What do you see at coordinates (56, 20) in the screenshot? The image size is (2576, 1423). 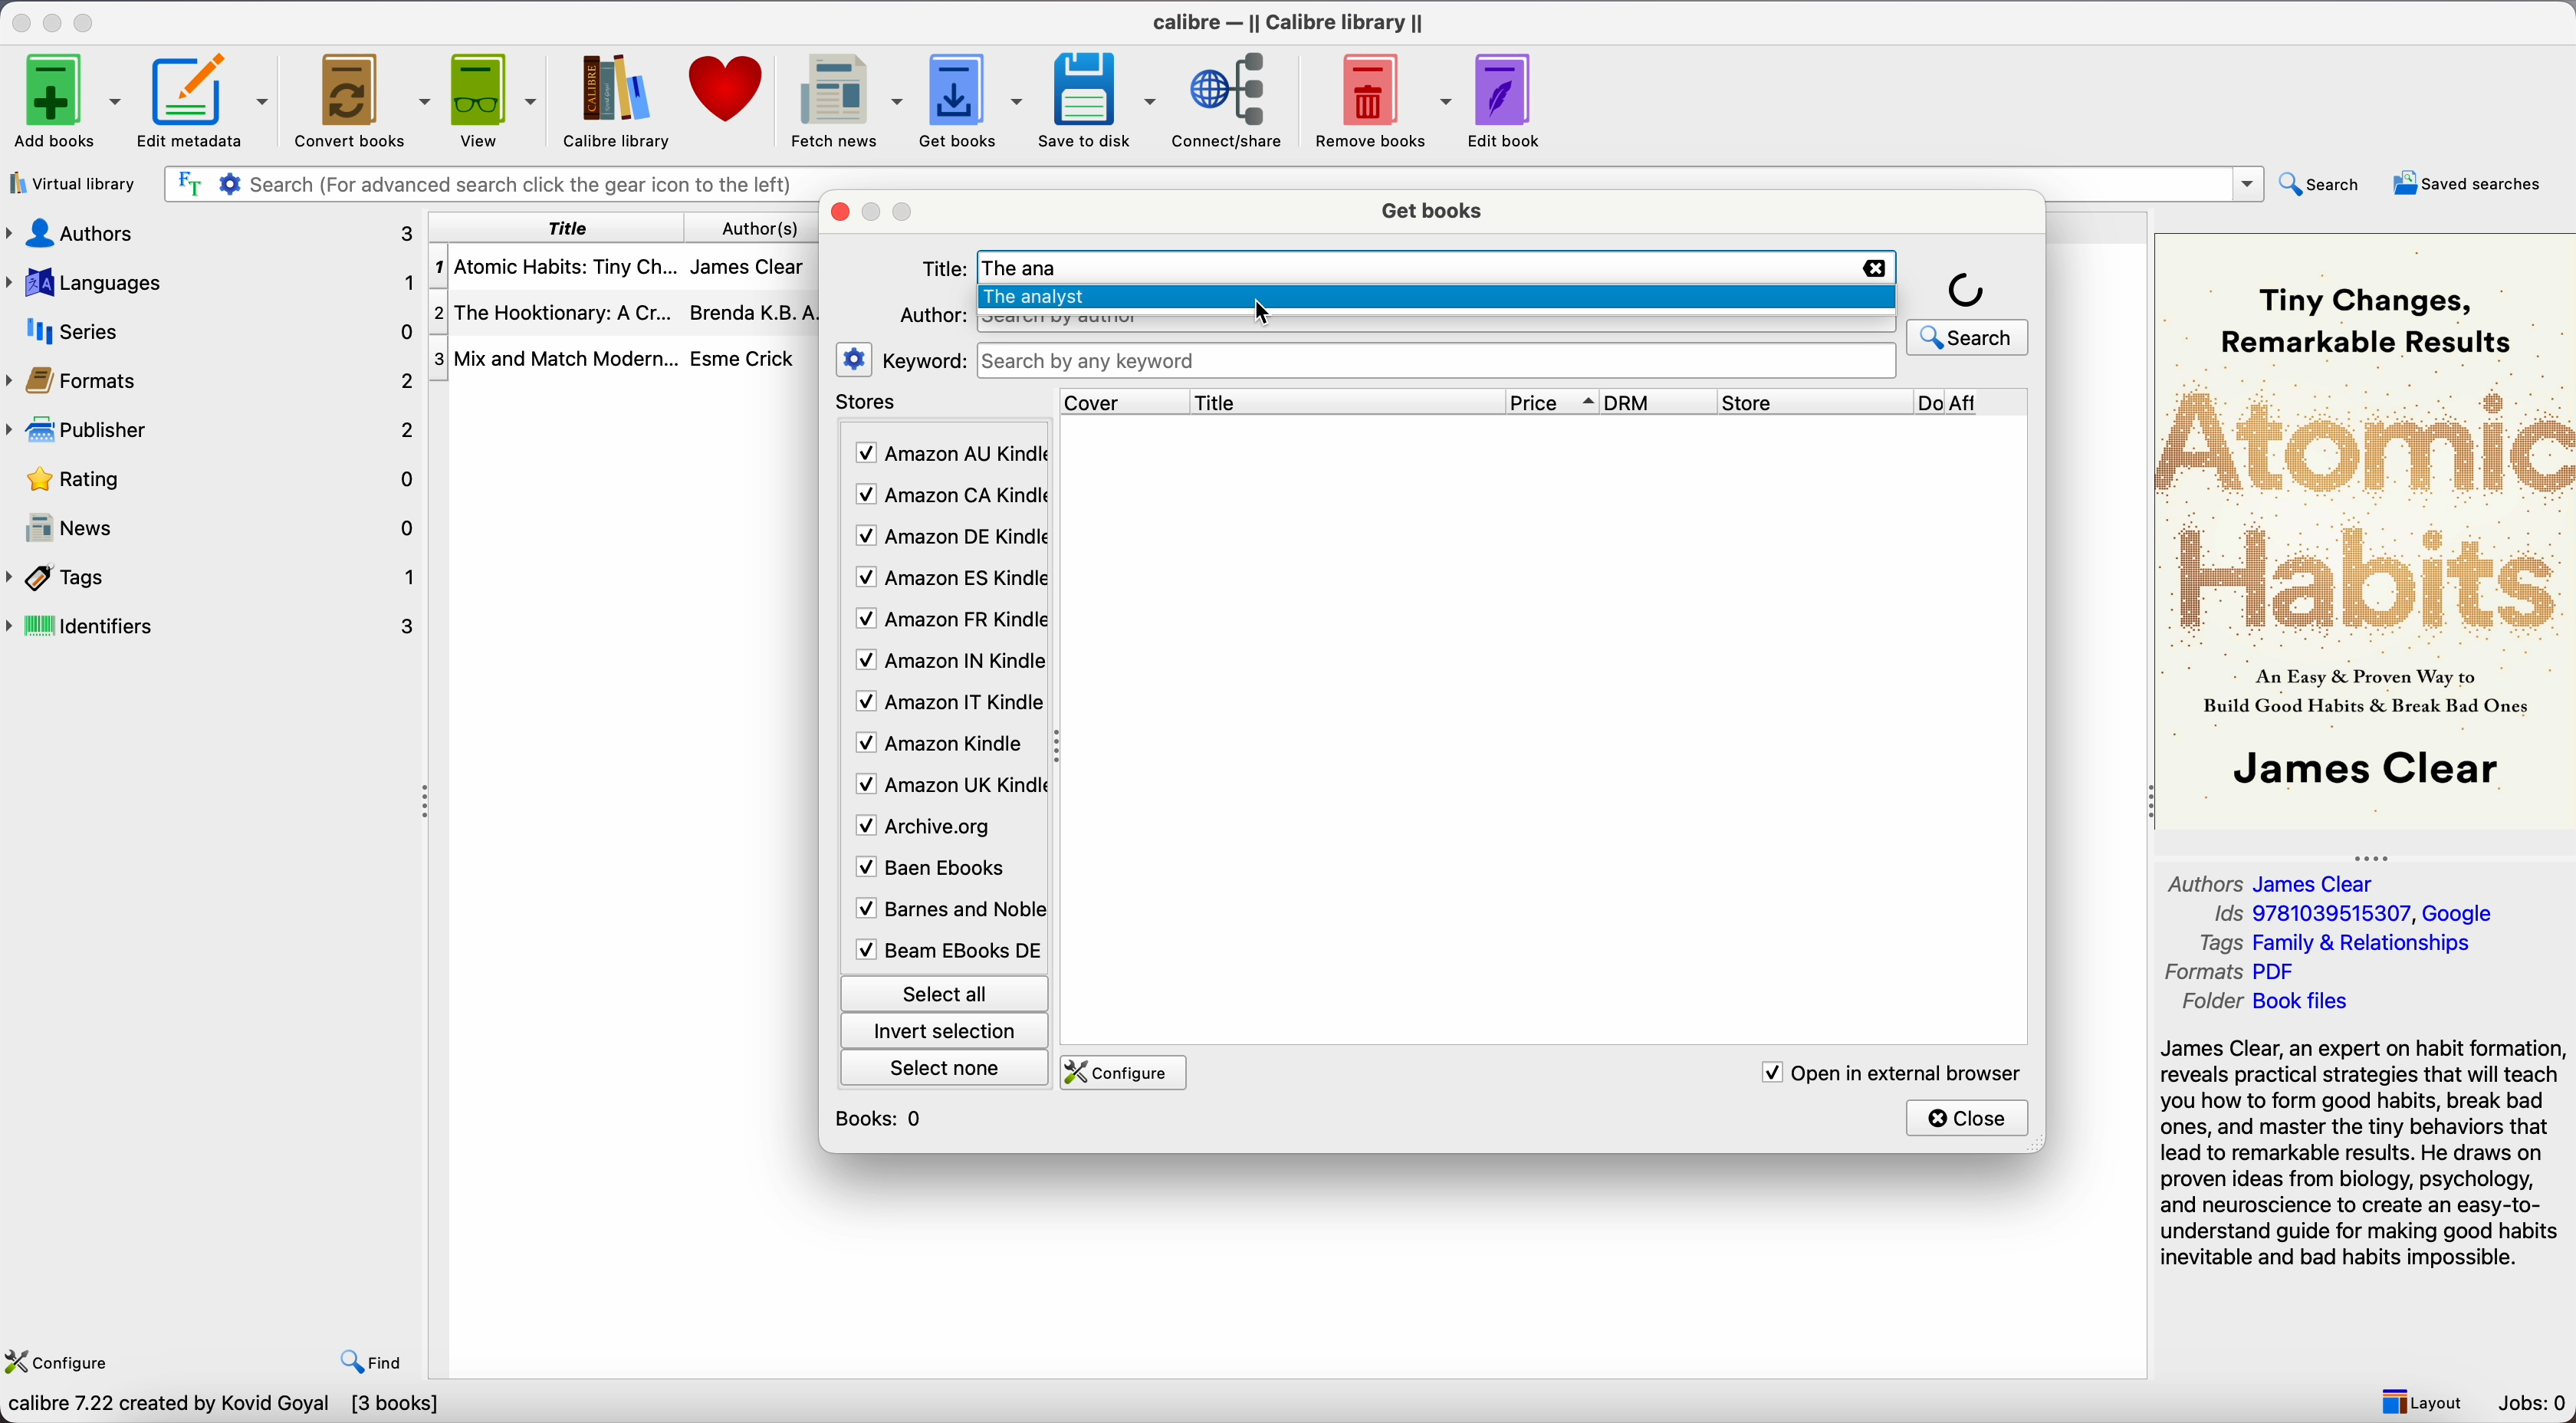 I see `minimize app` at bounding box center [56, 20].